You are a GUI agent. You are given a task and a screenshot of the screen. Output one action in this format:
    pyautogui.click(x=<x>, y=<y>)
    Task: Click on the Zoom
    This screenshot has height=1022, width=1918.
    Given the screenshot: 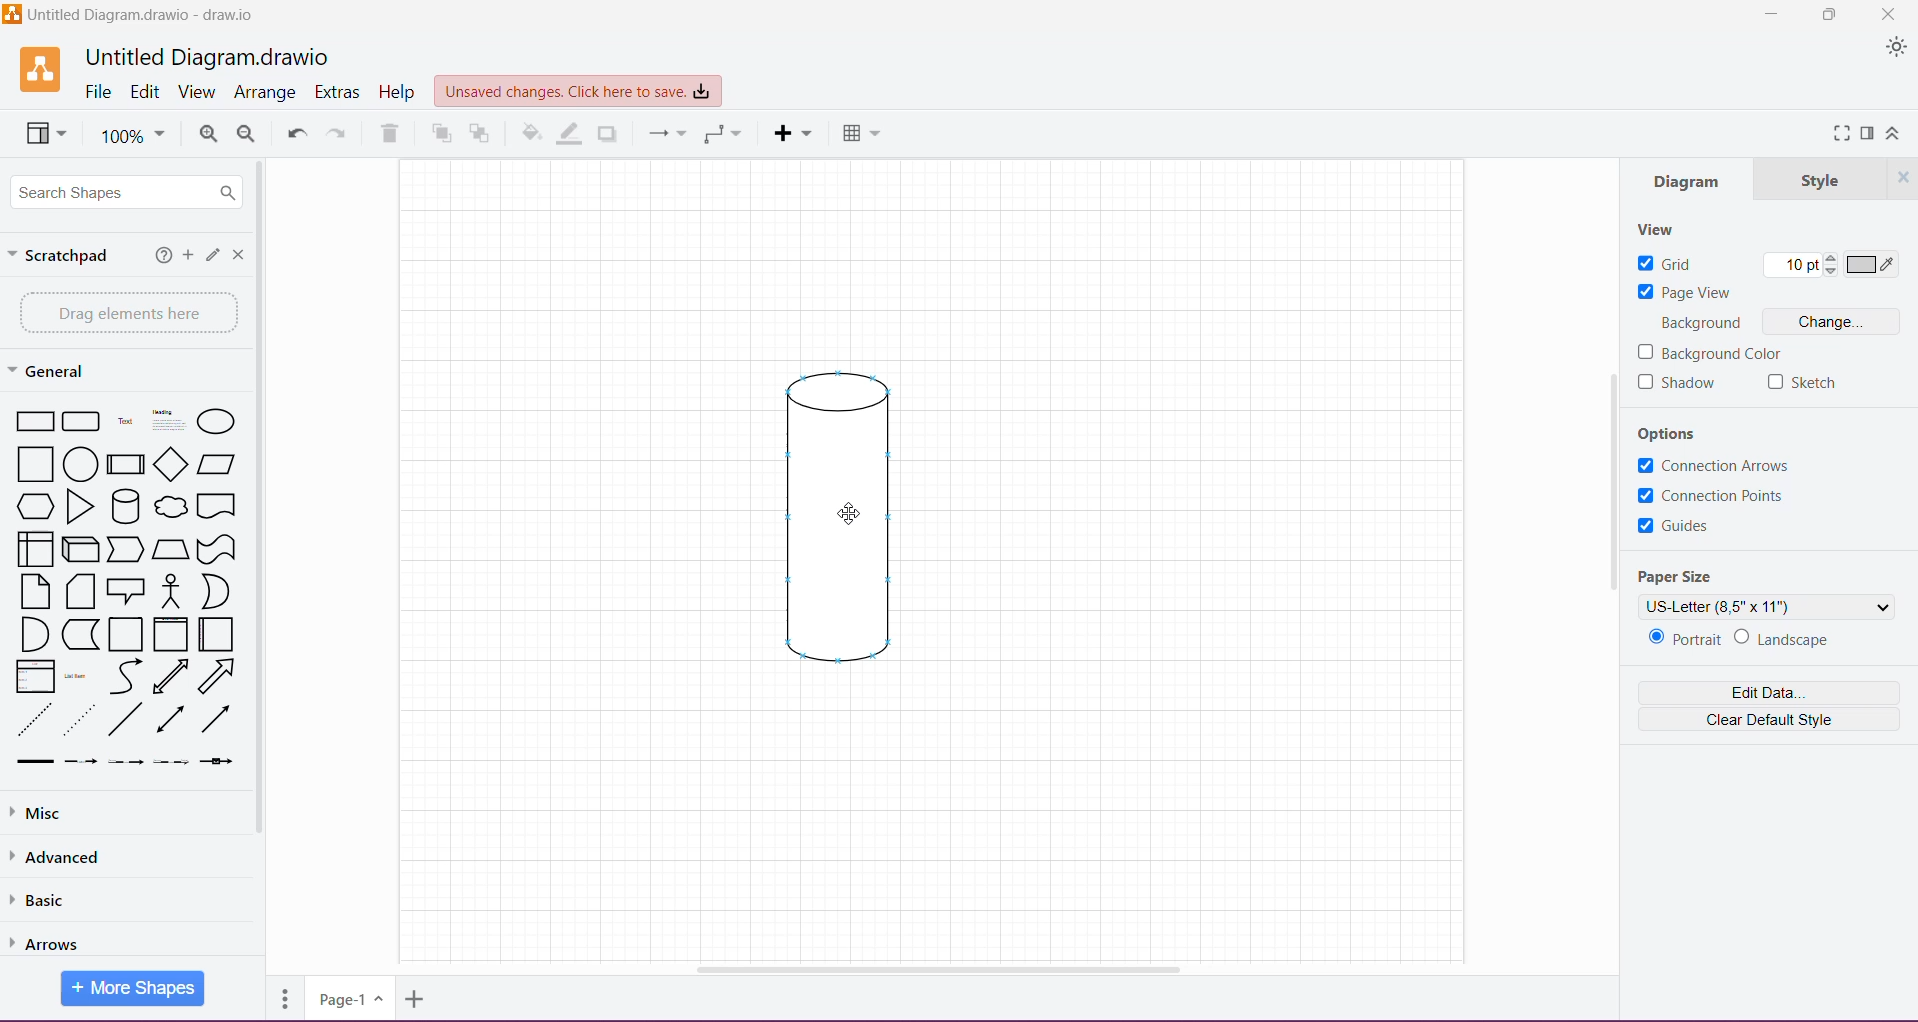 What is the action you would take?
    pyautogui.click(x=135, y=138)
    